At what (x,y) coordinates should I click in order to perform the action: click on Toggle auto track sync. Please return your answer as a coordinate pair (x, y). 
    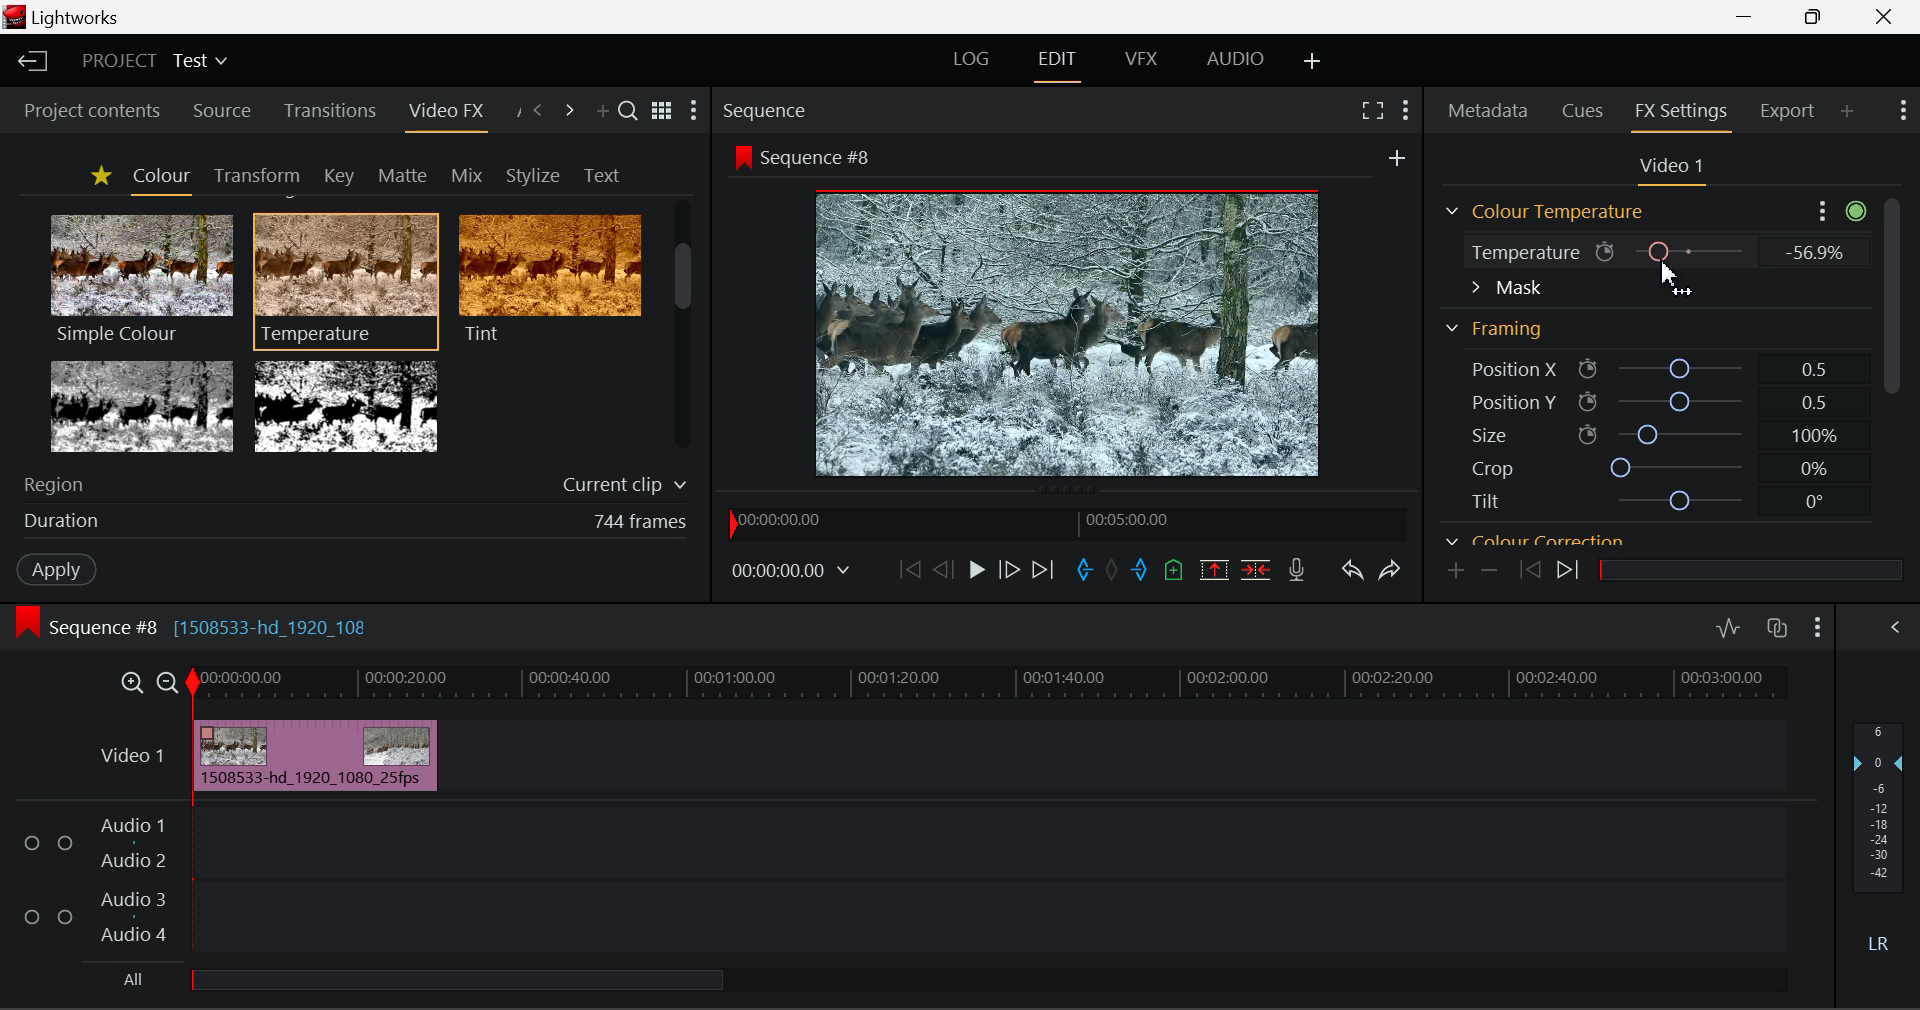
    Looking at the image, I should click on (1777, 628).